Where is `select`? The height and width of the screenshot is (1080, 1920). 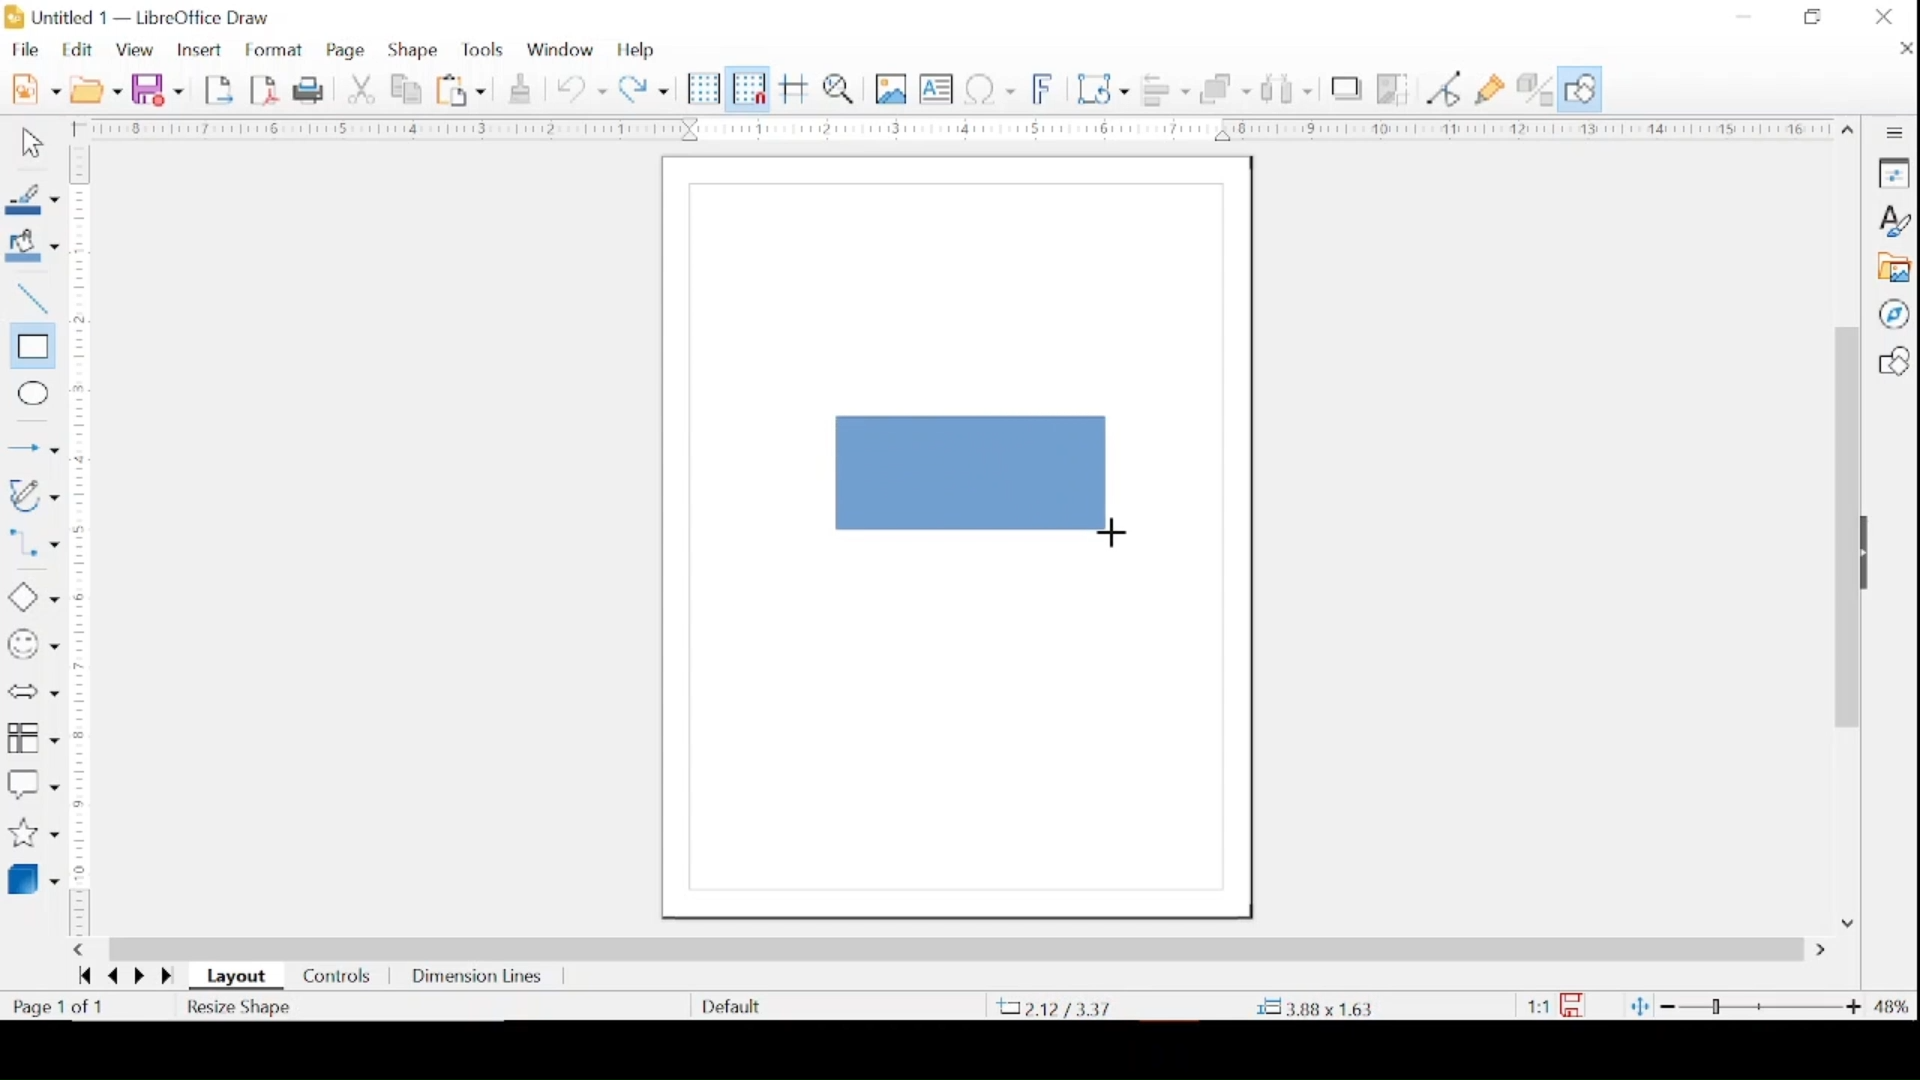
select is located at coordinates (29, 144).